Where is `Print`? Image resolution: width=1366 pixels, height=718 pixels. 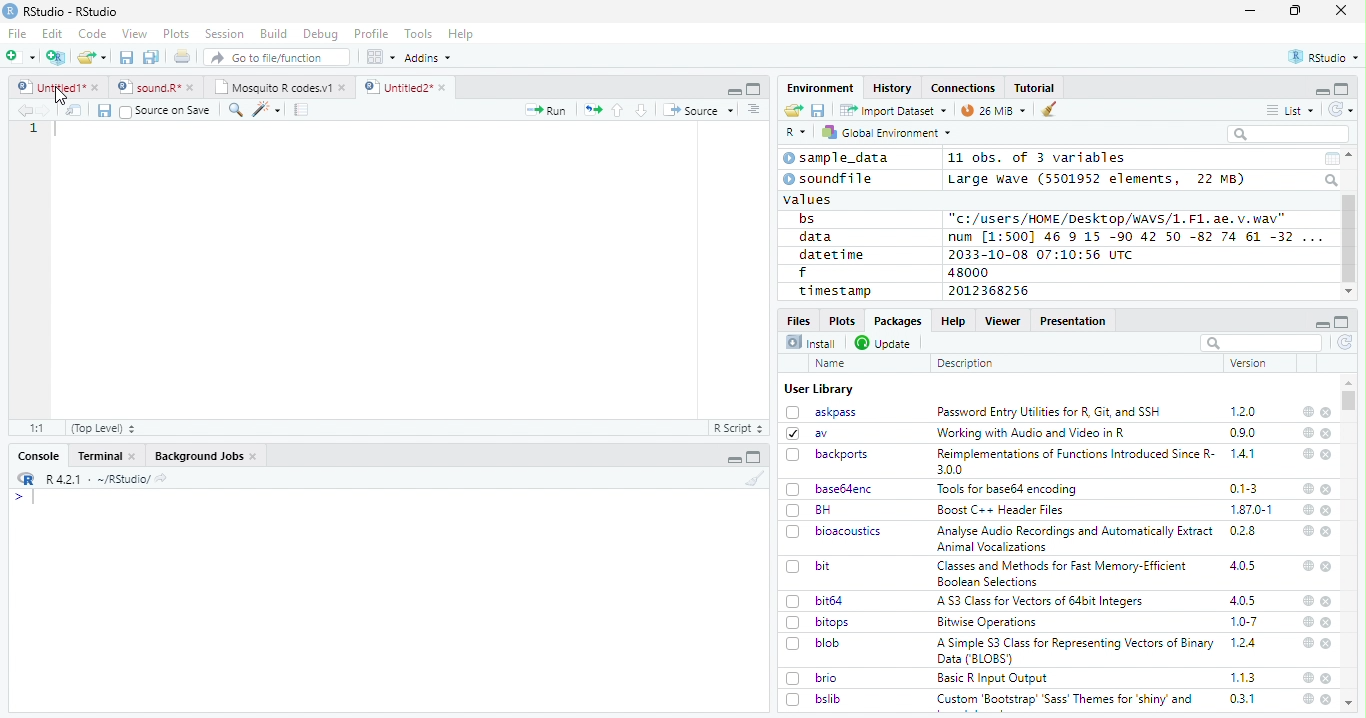
Print is located at coordinates (183, 56).